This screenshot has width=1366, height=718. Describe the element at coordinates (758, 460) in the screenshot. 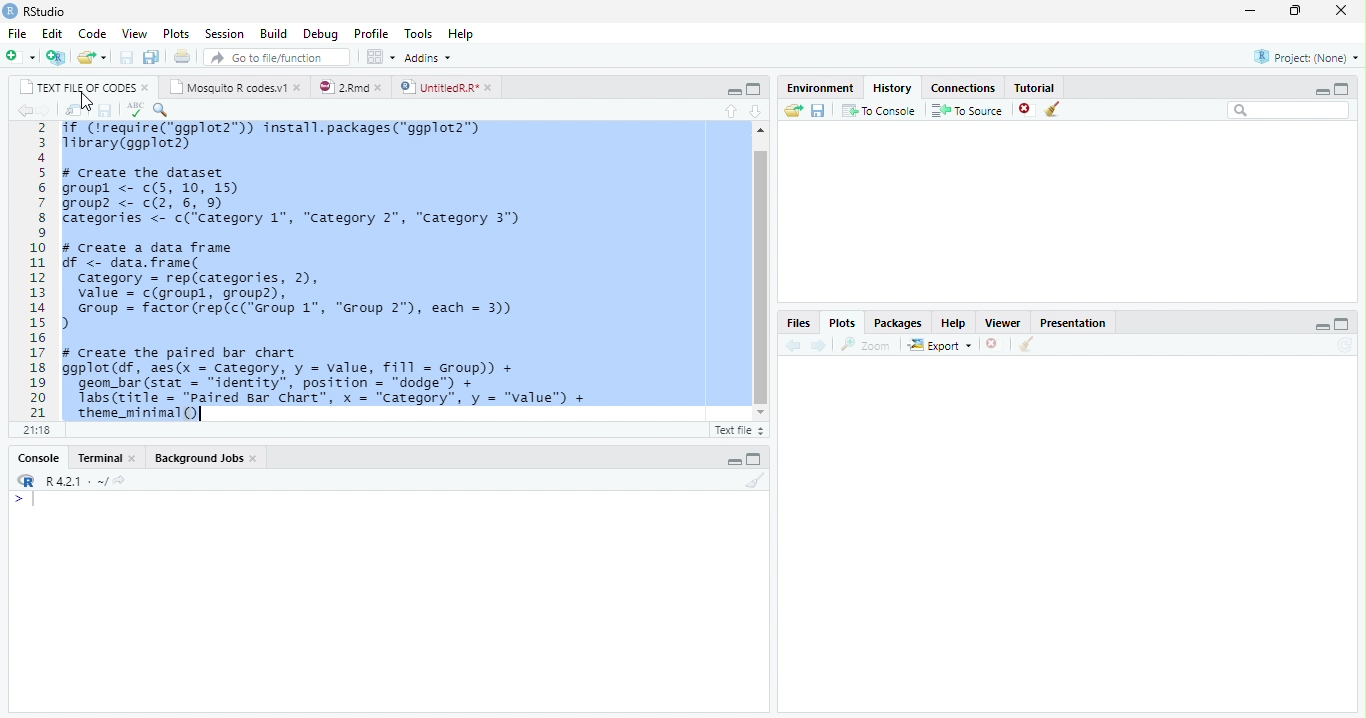

I see `maximize` at that location.